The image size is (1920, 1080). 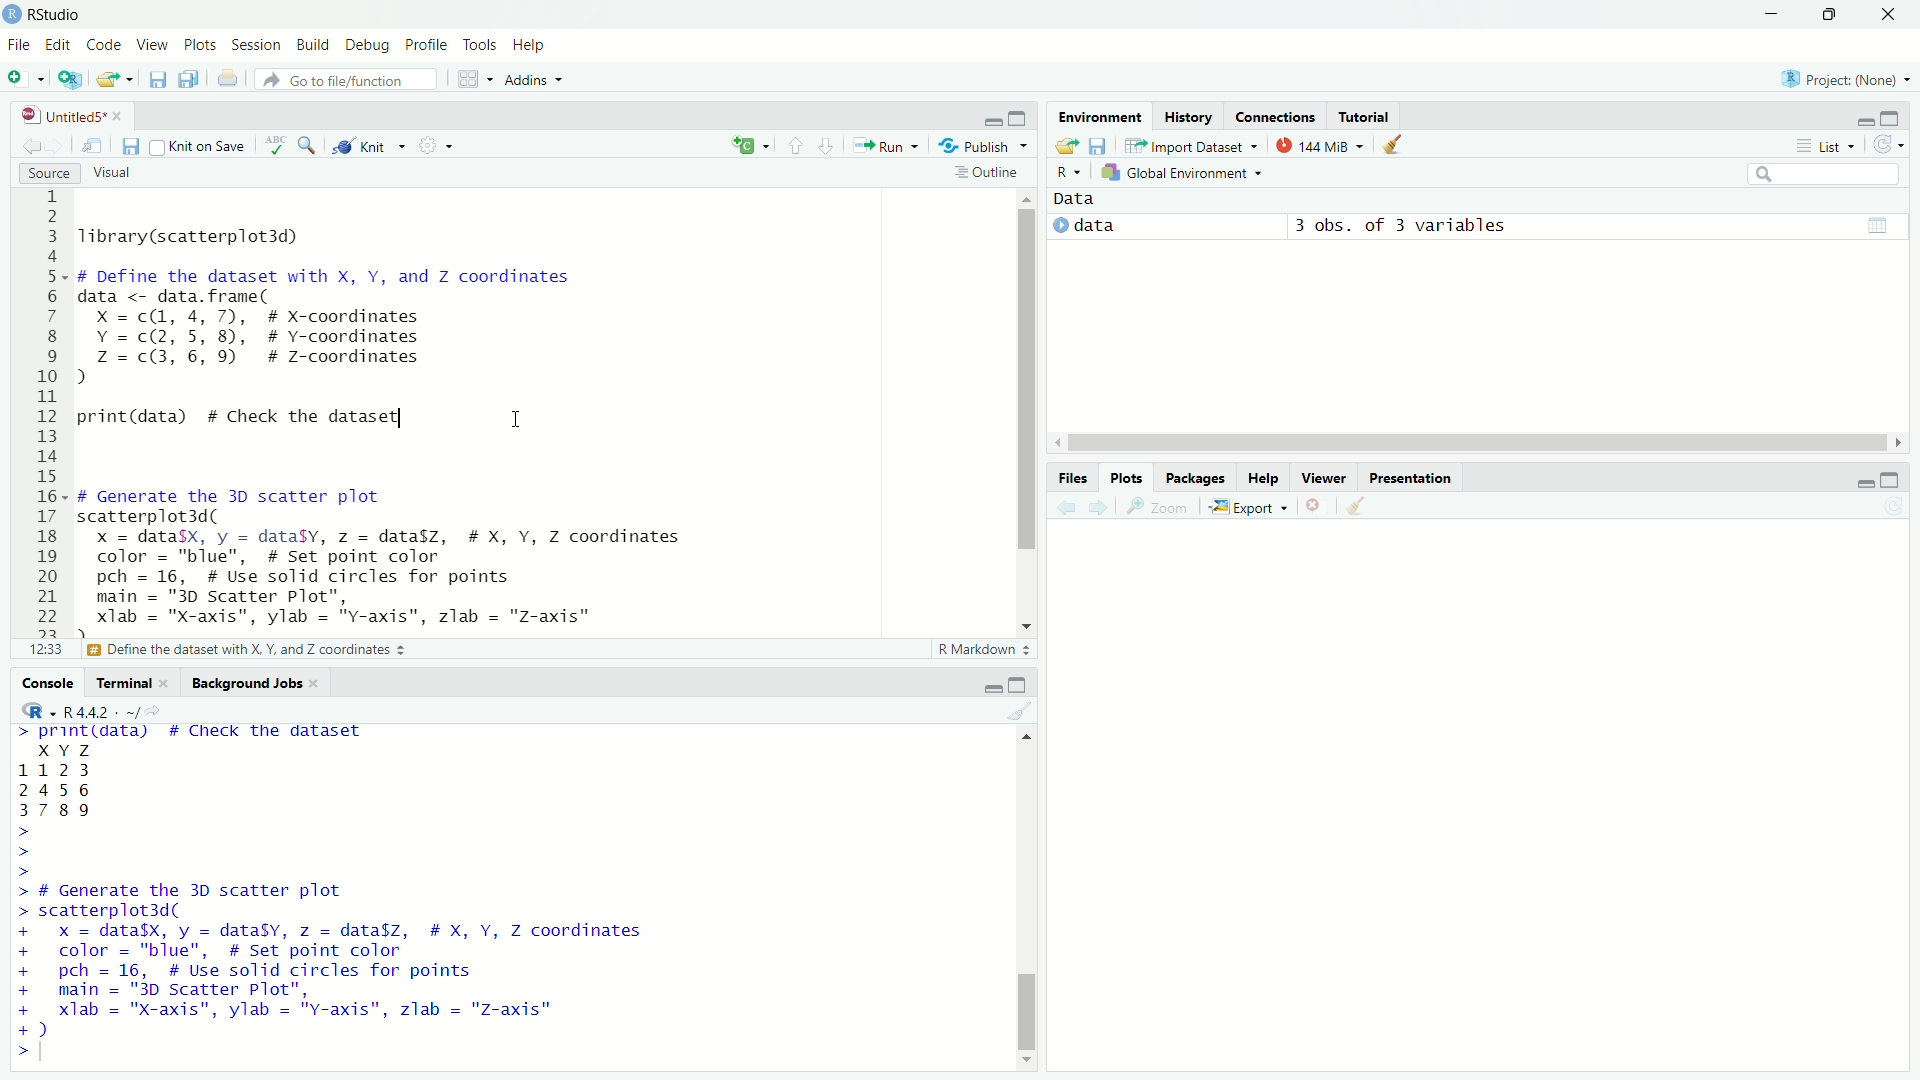 I want to click on go back to previous source location, so click(x=20, y=145).